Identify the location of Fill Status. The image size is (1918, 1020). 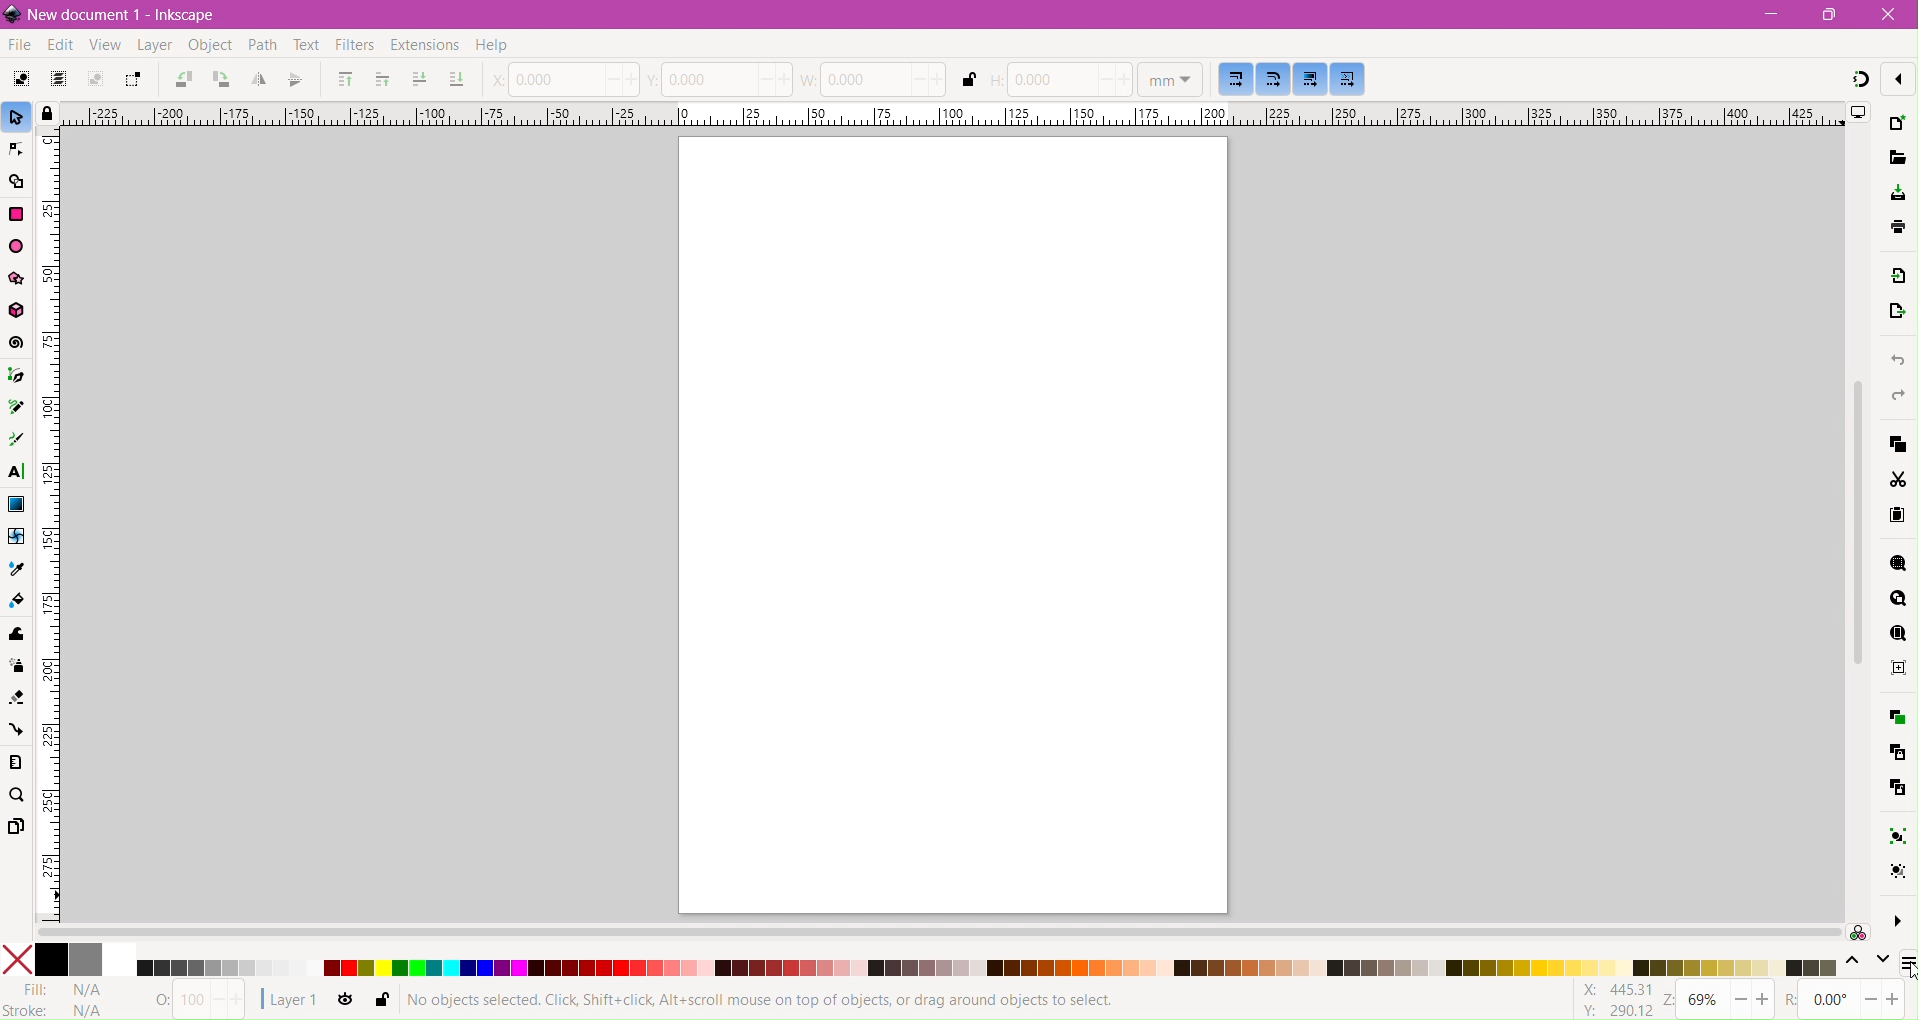
(66, 989).